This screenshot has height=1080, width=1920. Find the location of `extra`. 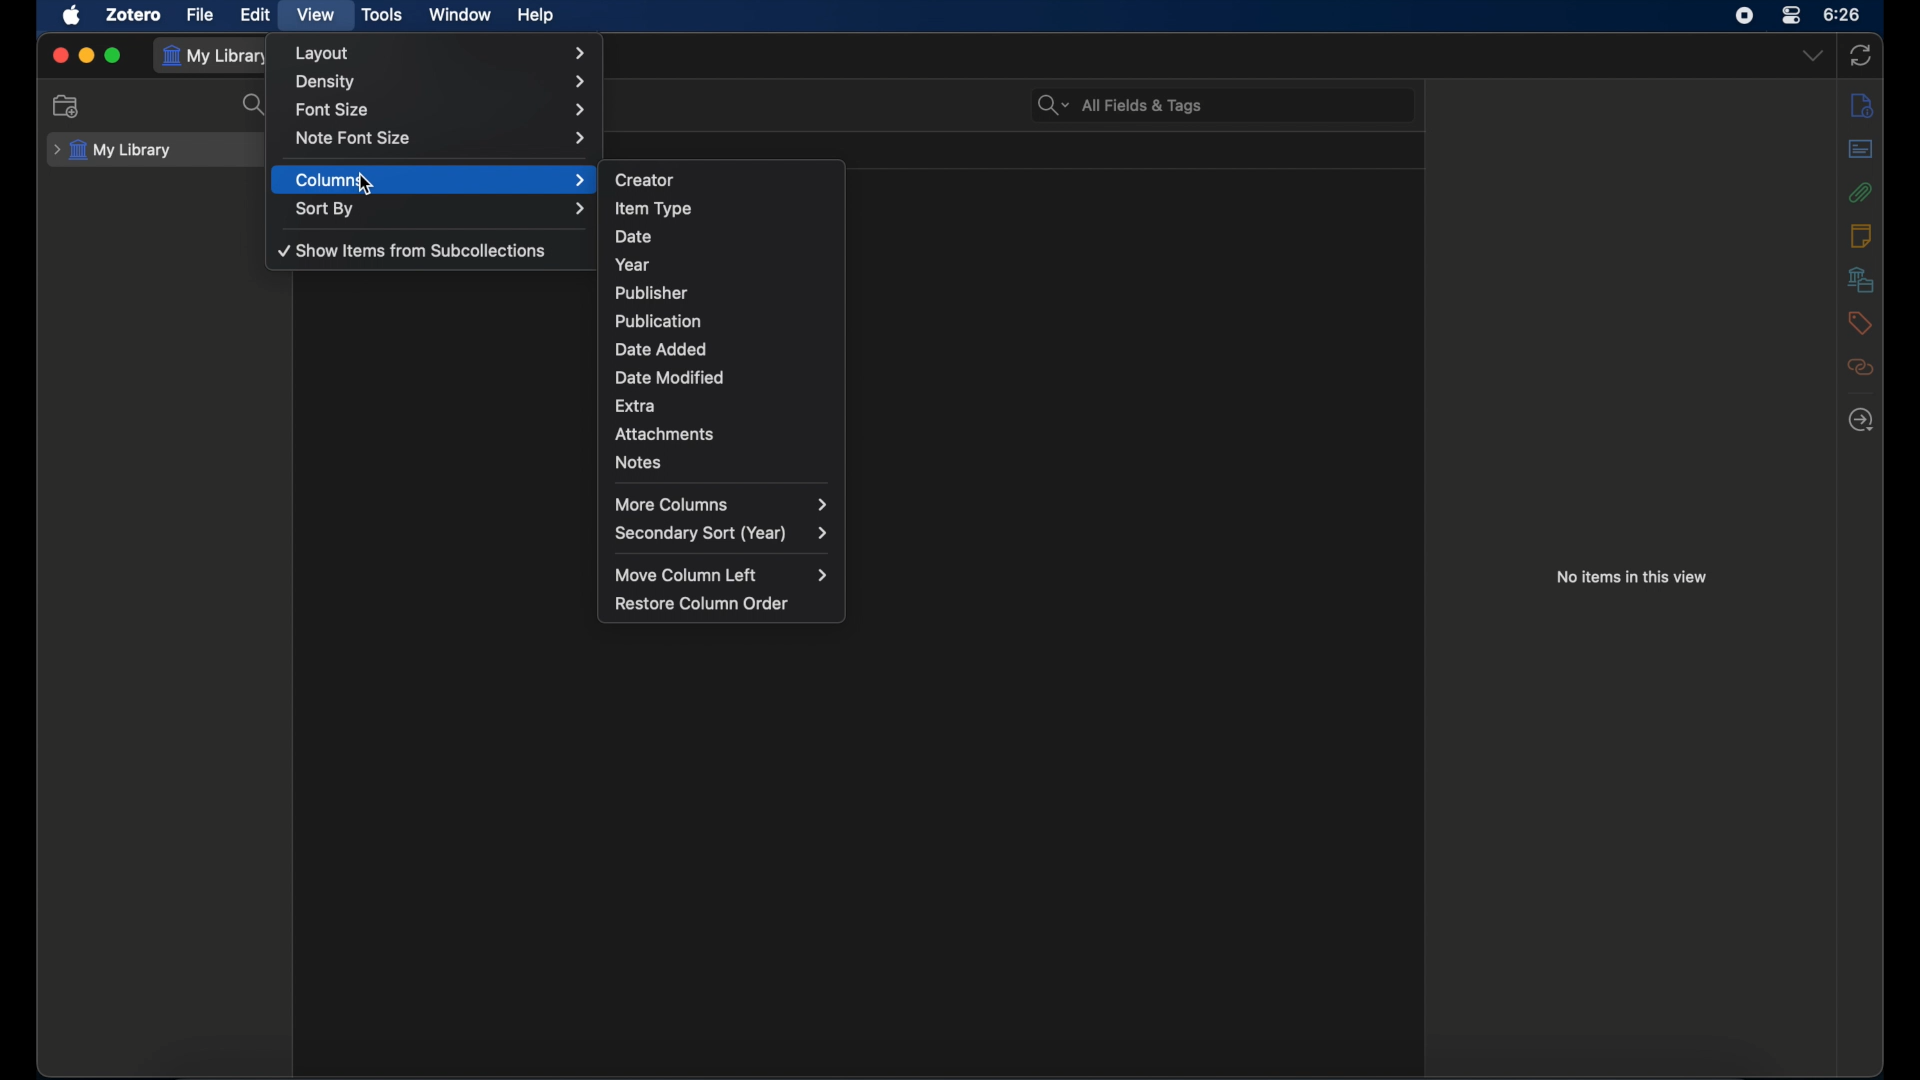

extra is located at coordinates (722, 406).